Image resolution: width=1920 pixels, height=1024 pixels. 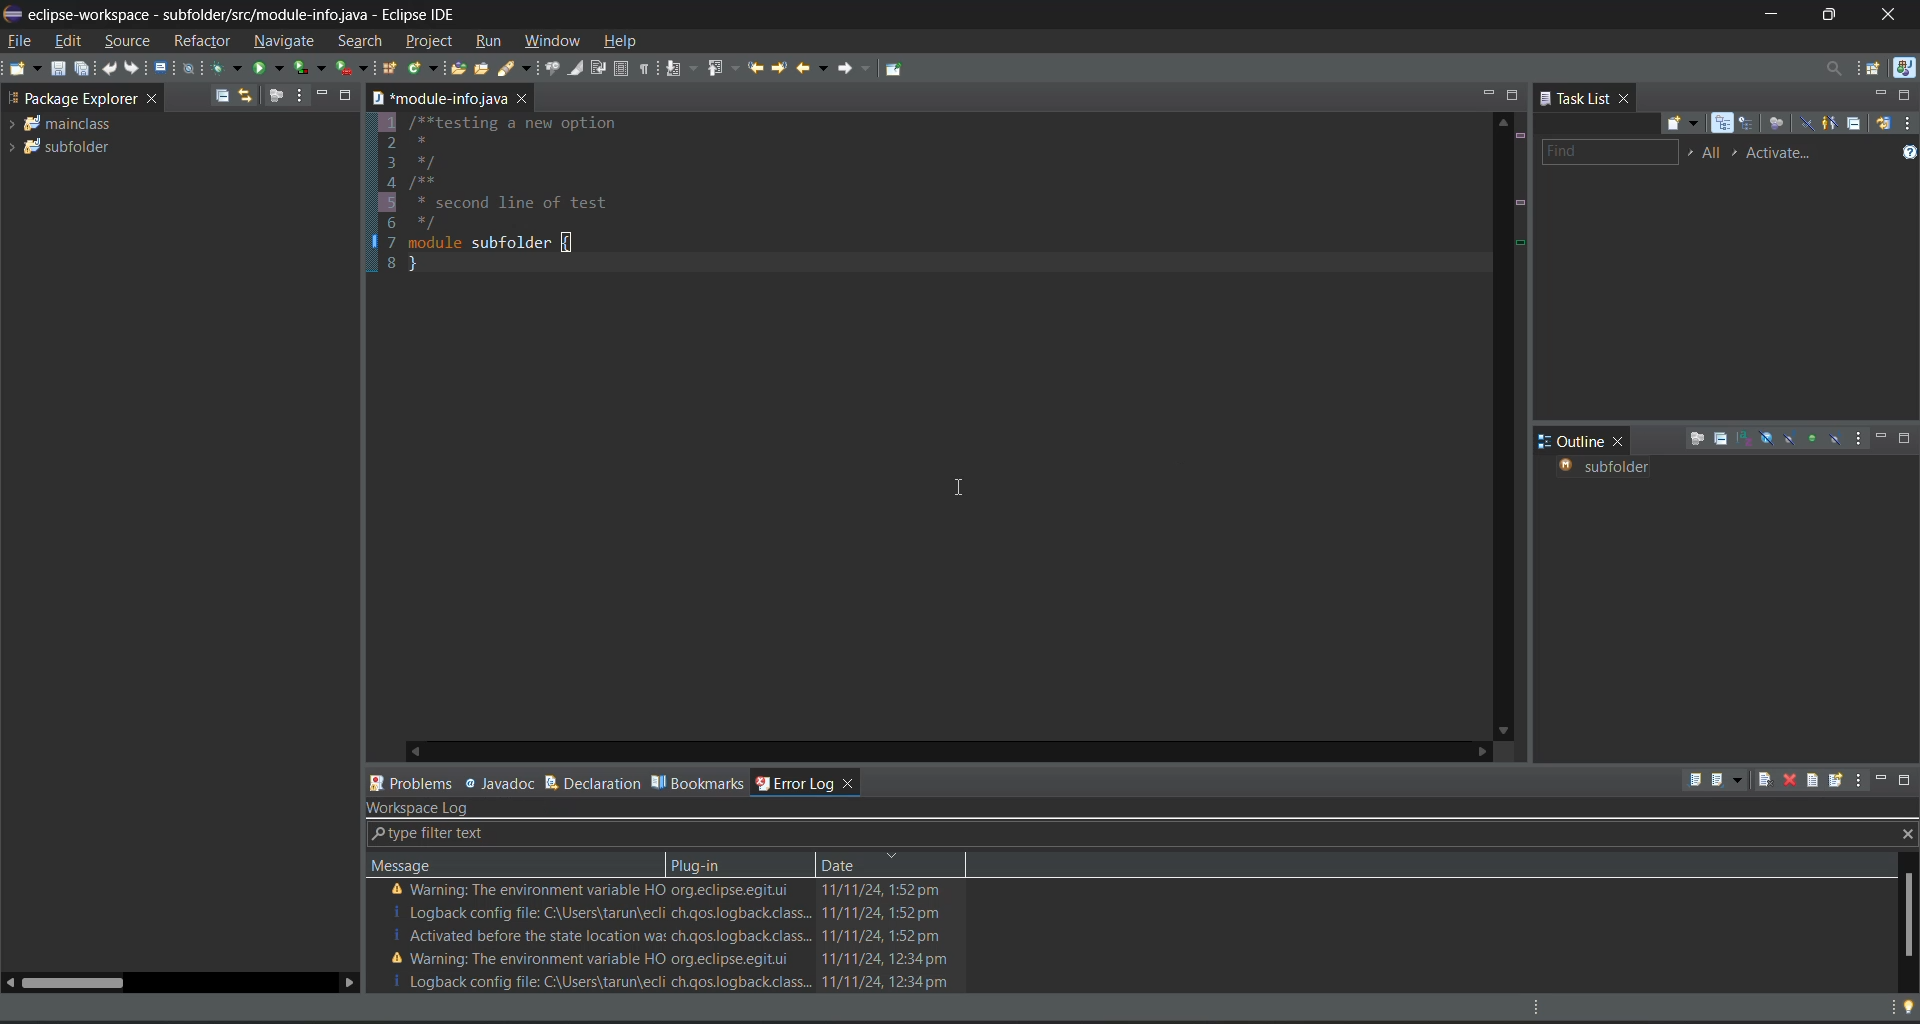 I want to click on error log, so click(x=832, y=778).